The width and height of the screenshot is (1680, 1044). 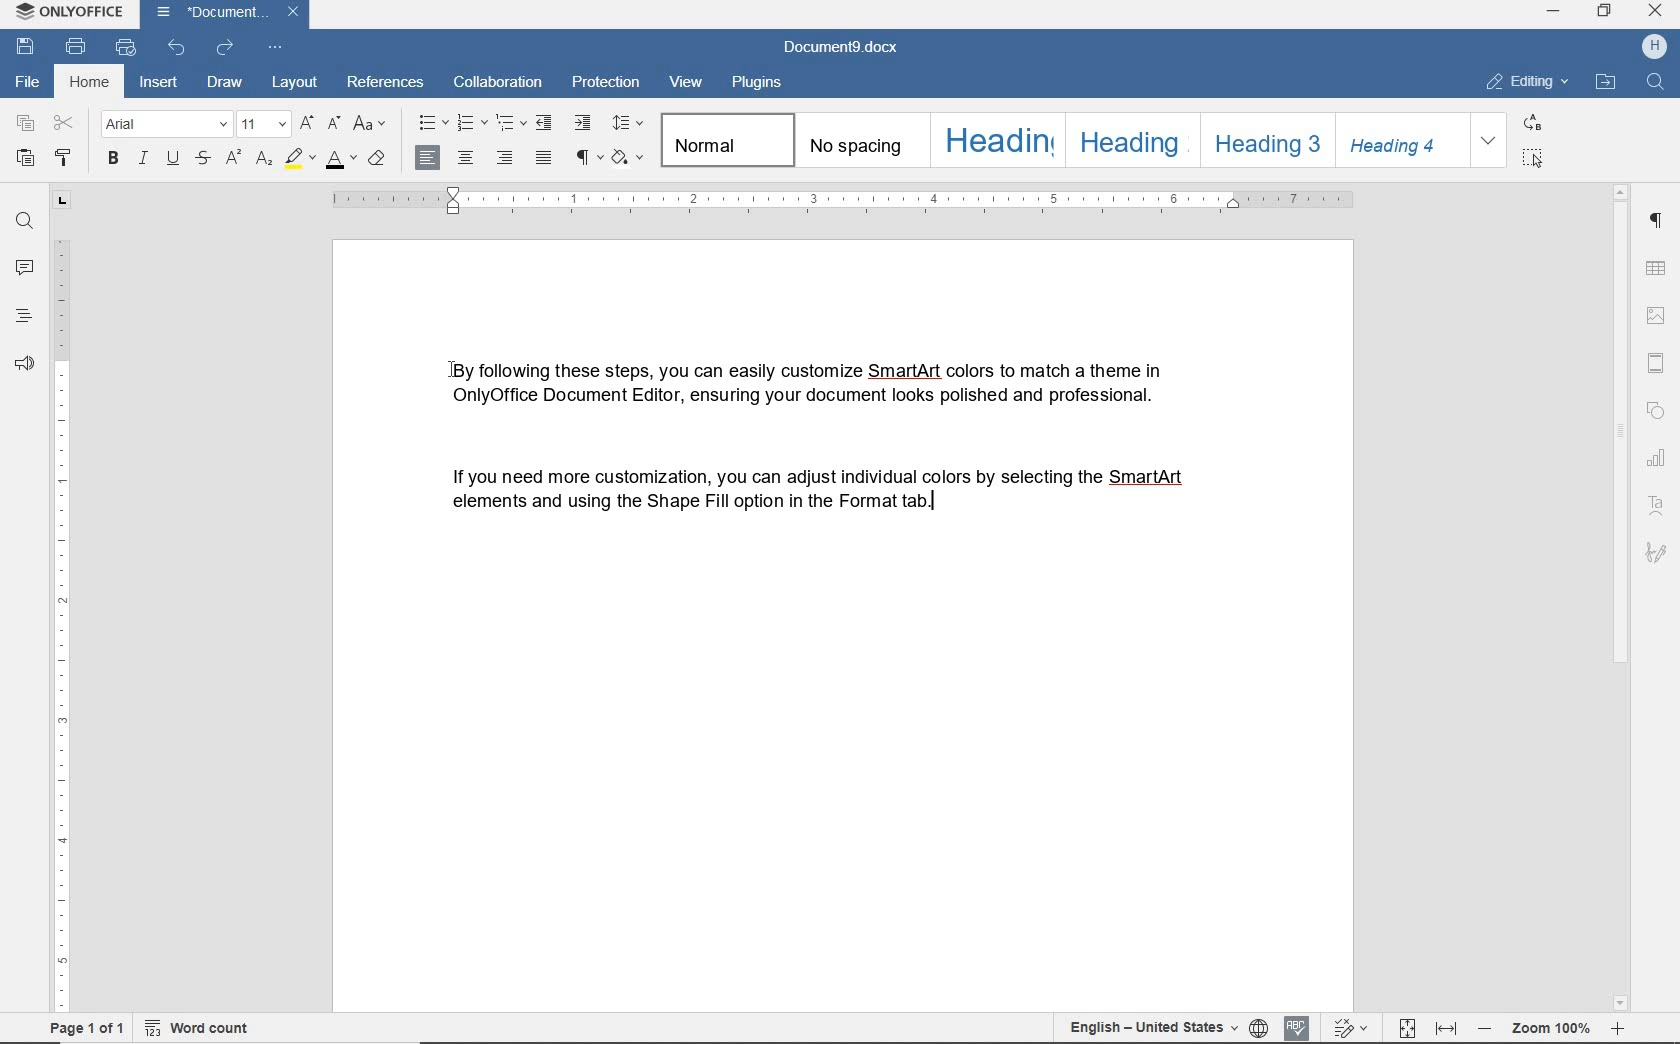 I want to click on ruler, so click(x=836, y=199).